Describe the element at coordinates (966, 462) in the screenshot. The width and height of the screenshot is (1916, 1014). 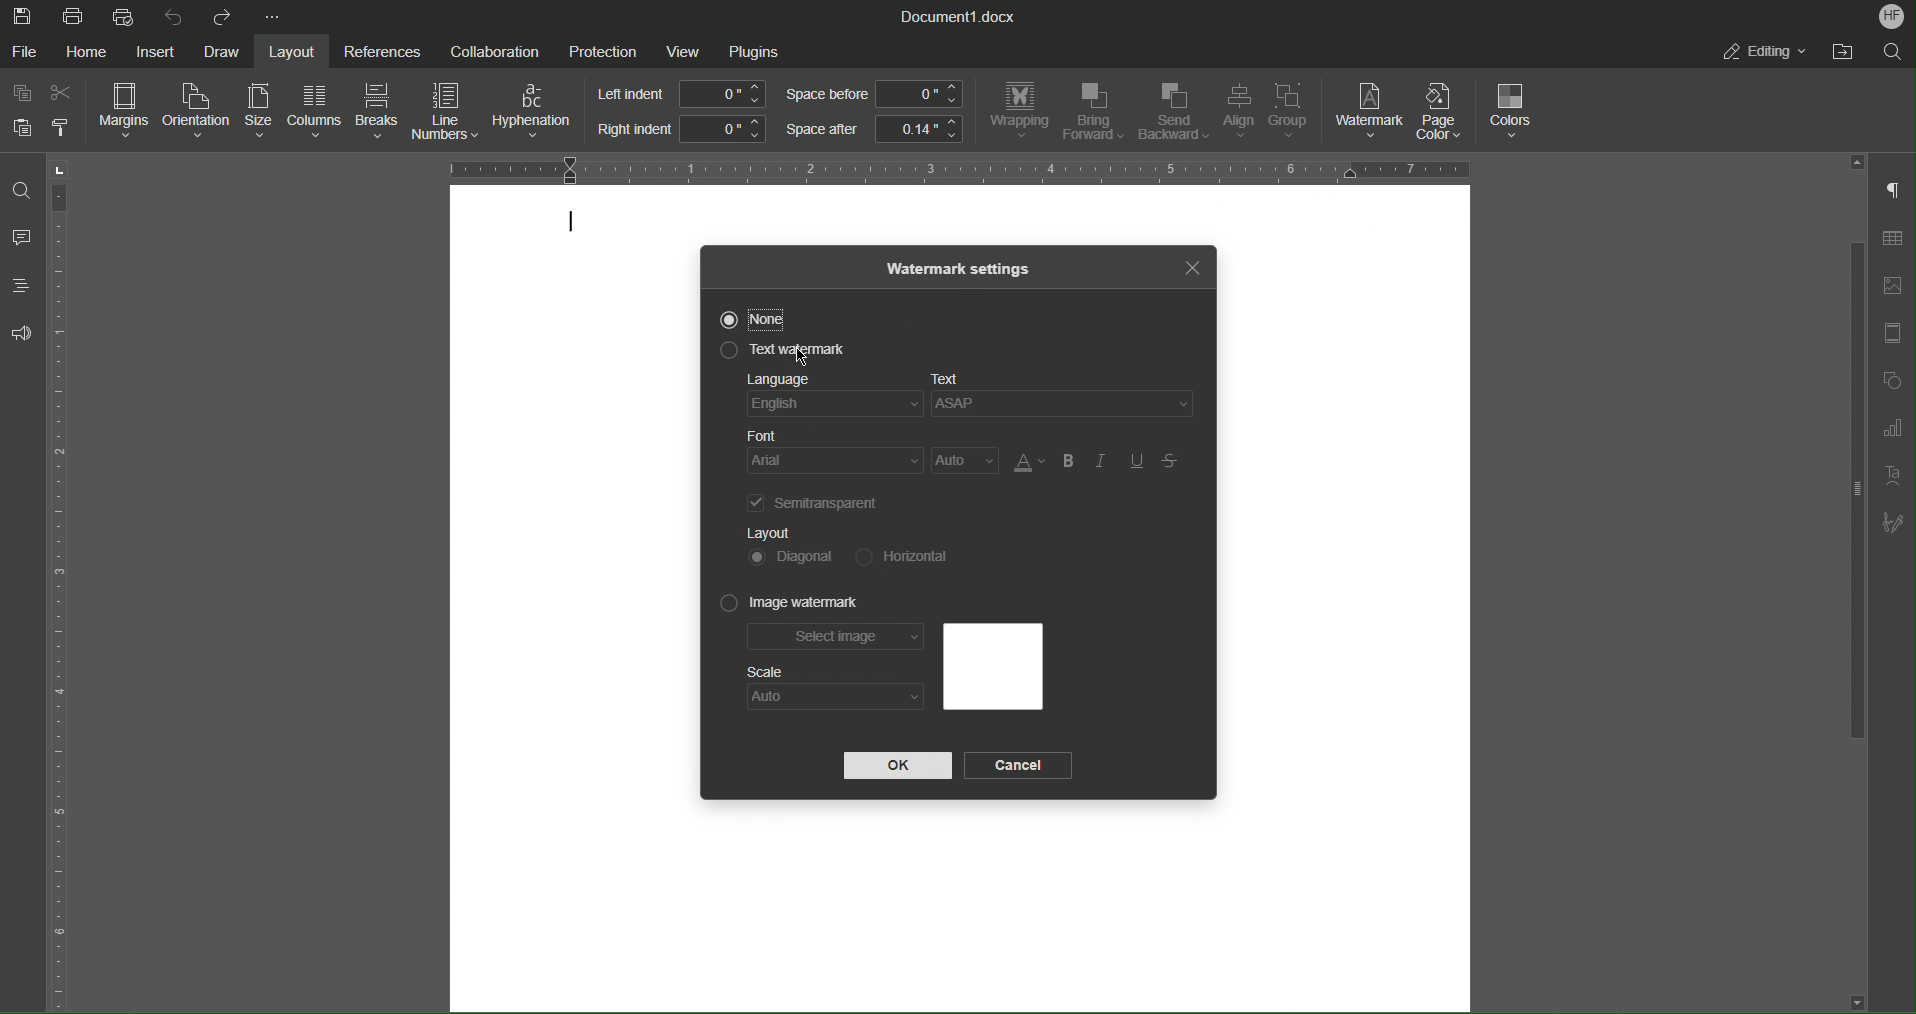
I see `Auto` at that location.